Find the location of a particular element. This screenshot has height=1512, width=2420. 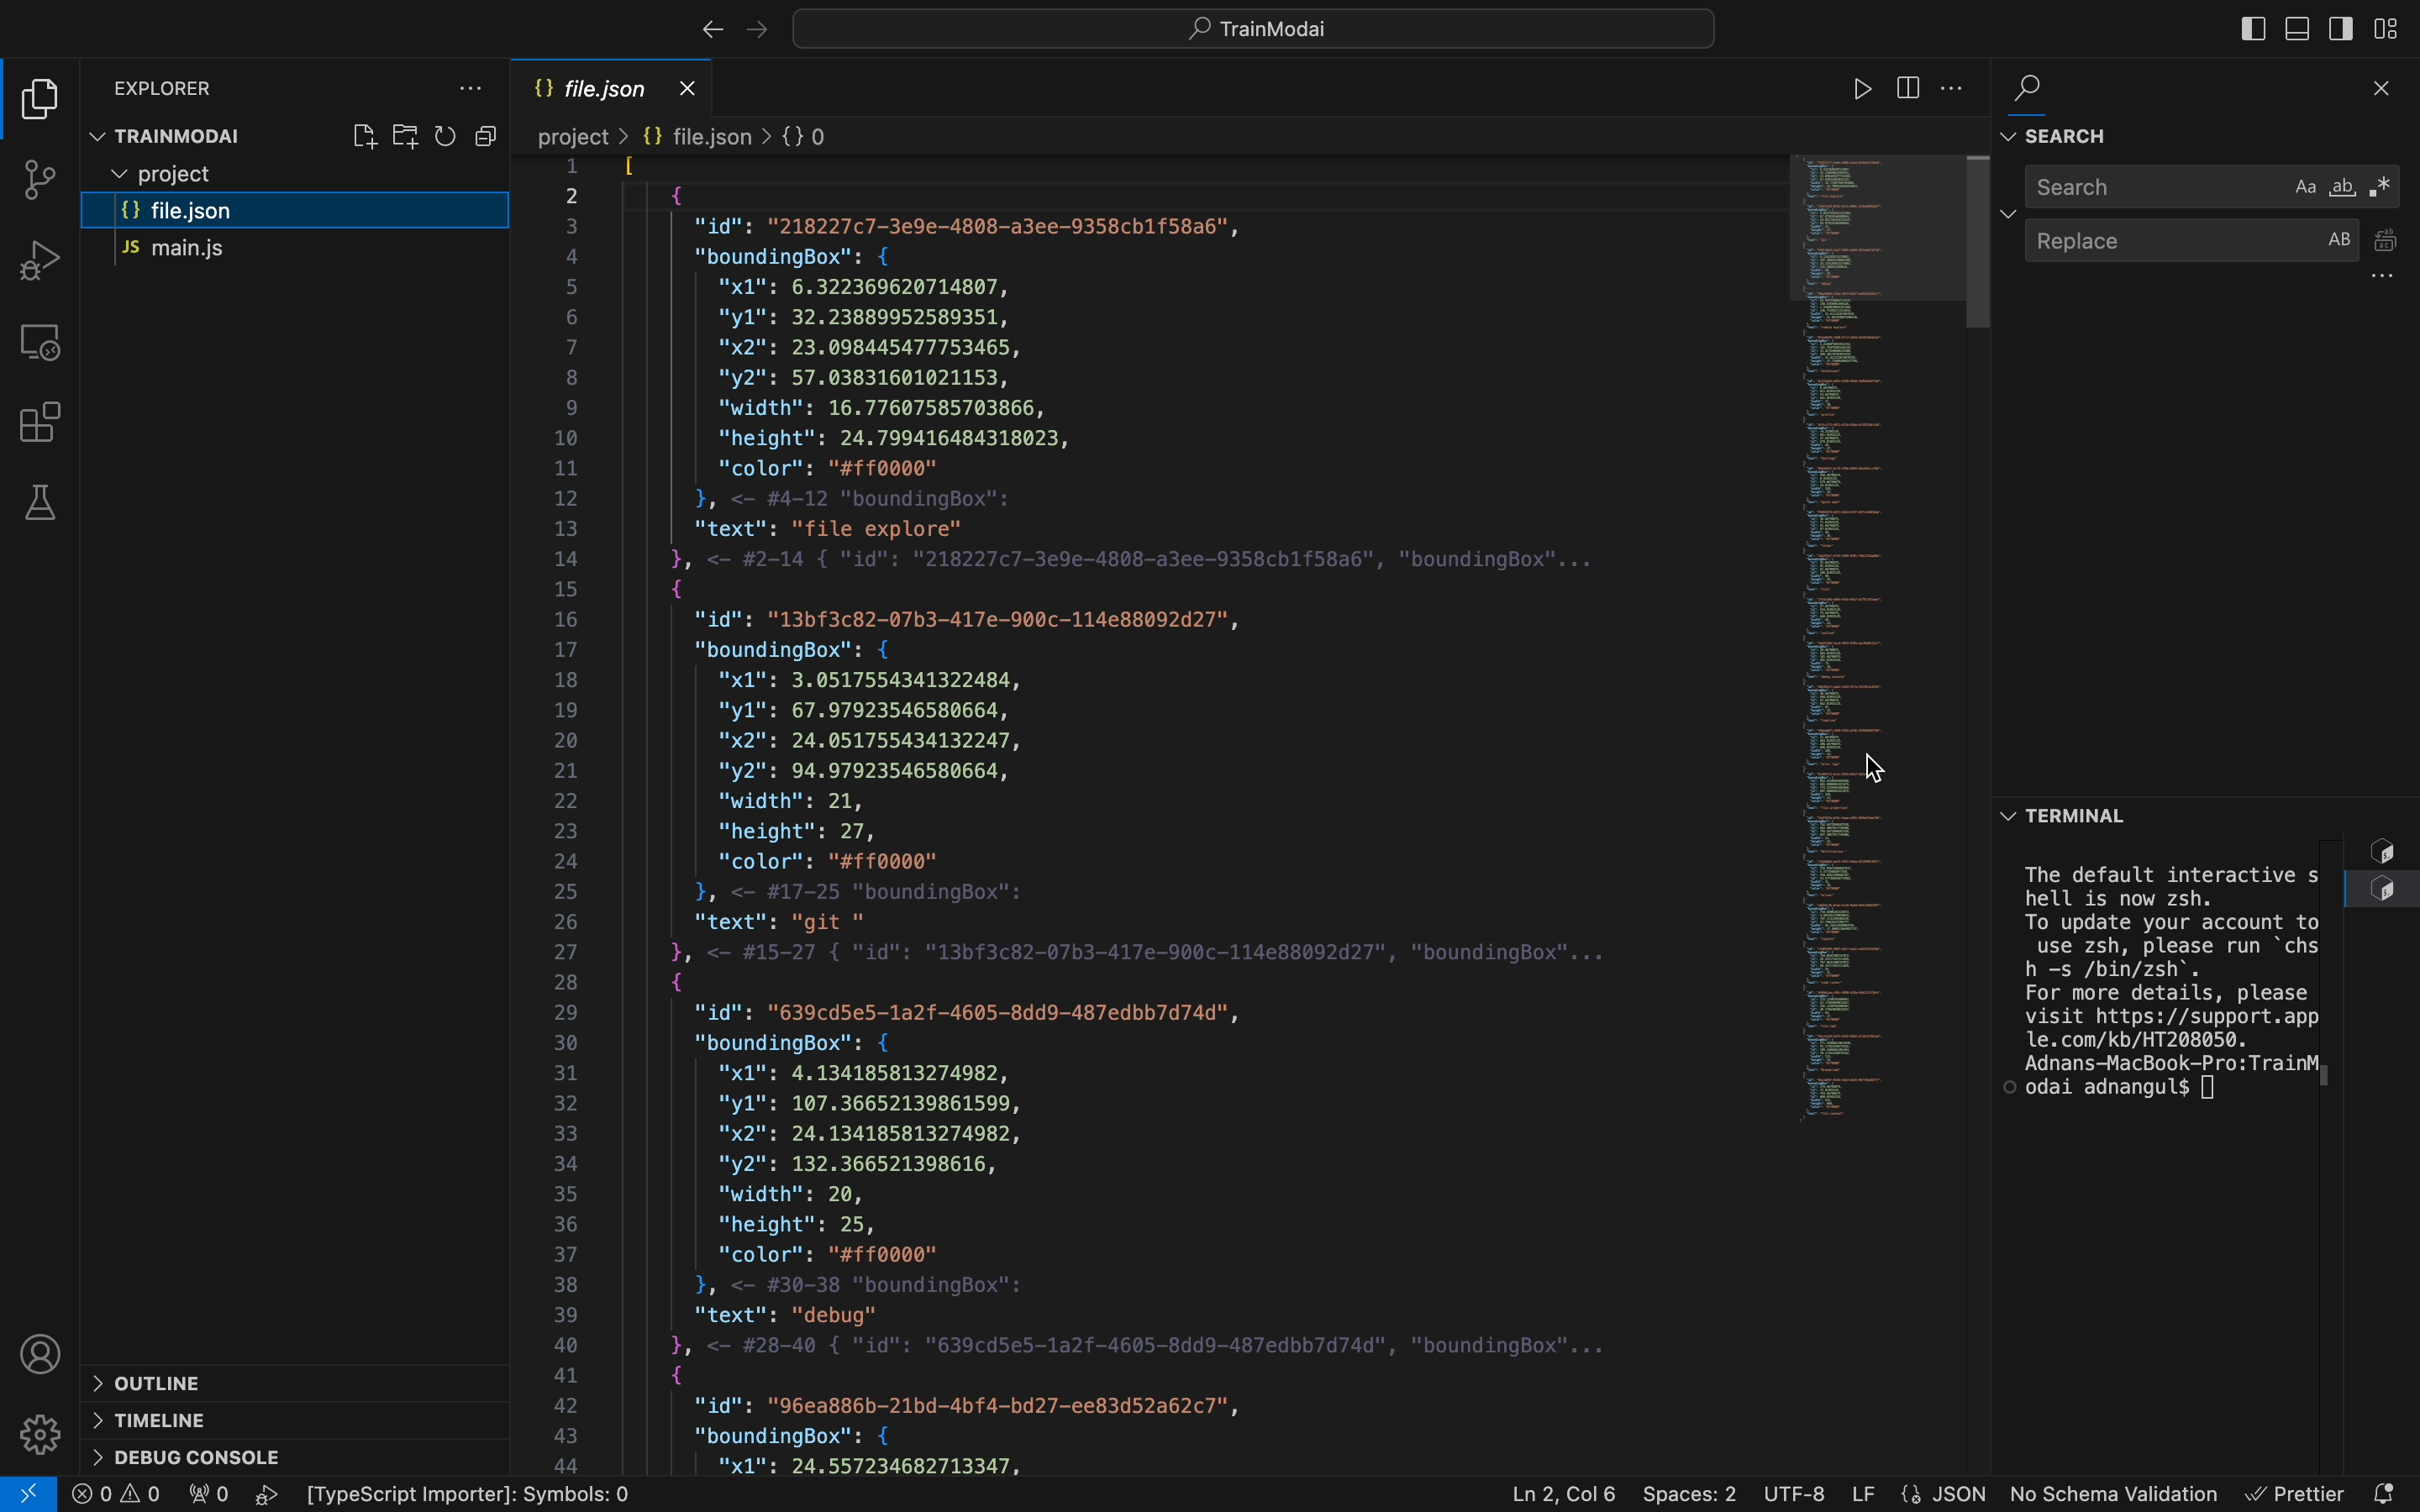

outline is located at coordinates (247, 1380).